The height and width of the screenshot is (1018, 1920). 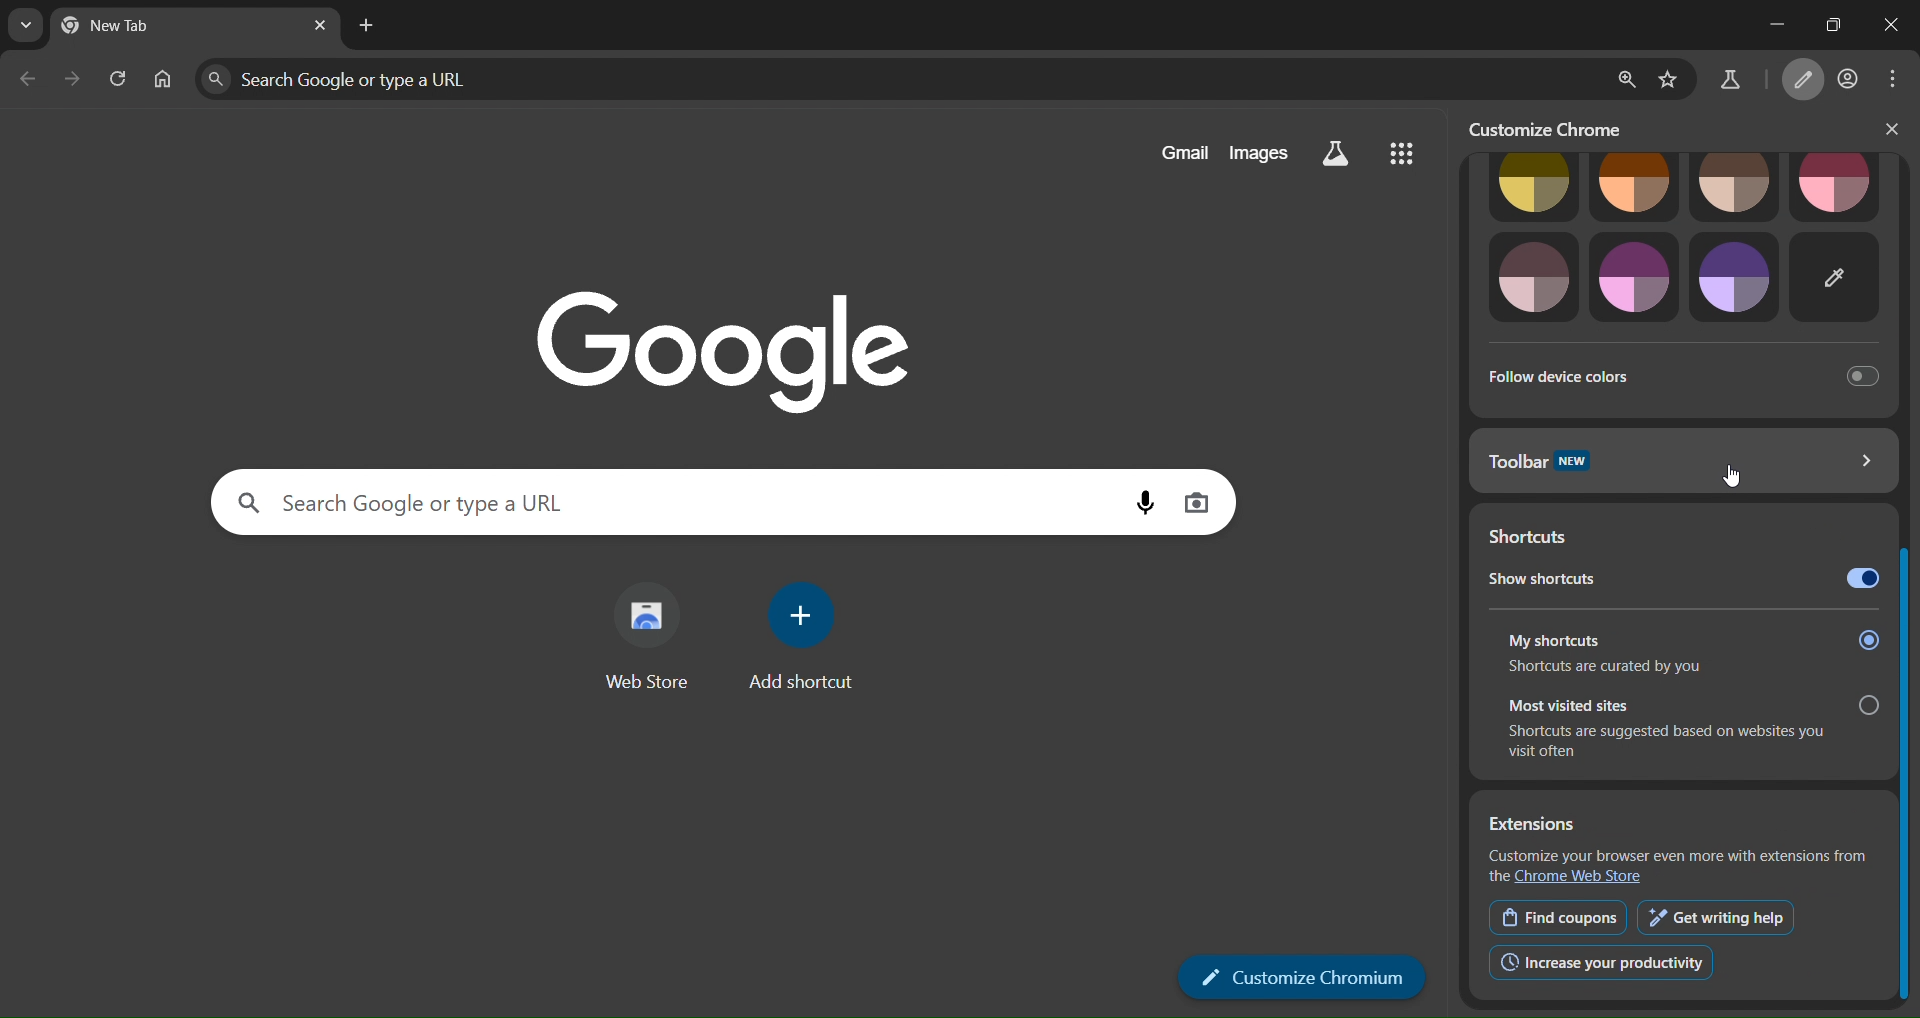 What do you see at coordinates (1720, 918) in the screenshot?
I see `get writing help` at bounding box center [1720, 918].